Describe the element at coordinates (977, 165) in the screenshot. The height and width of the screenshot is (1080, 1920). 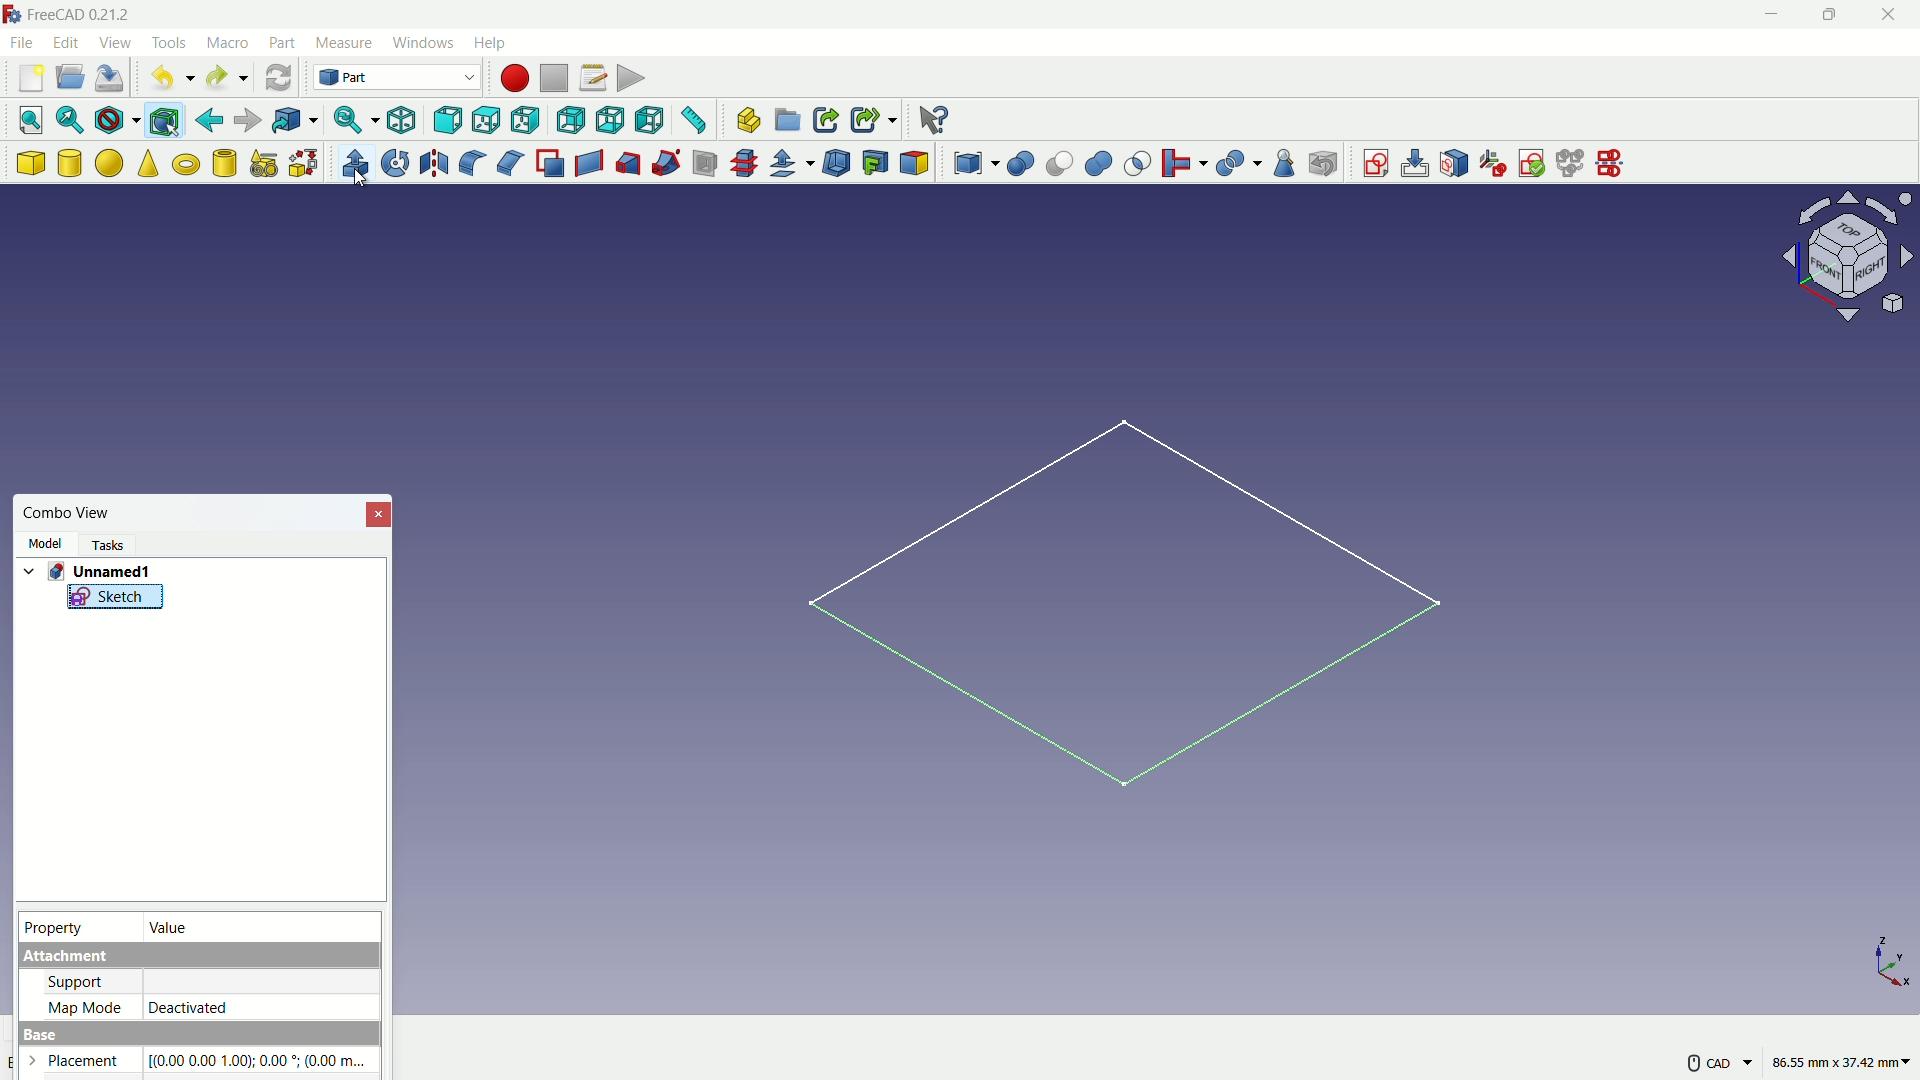
I see `compound tool` at that location.